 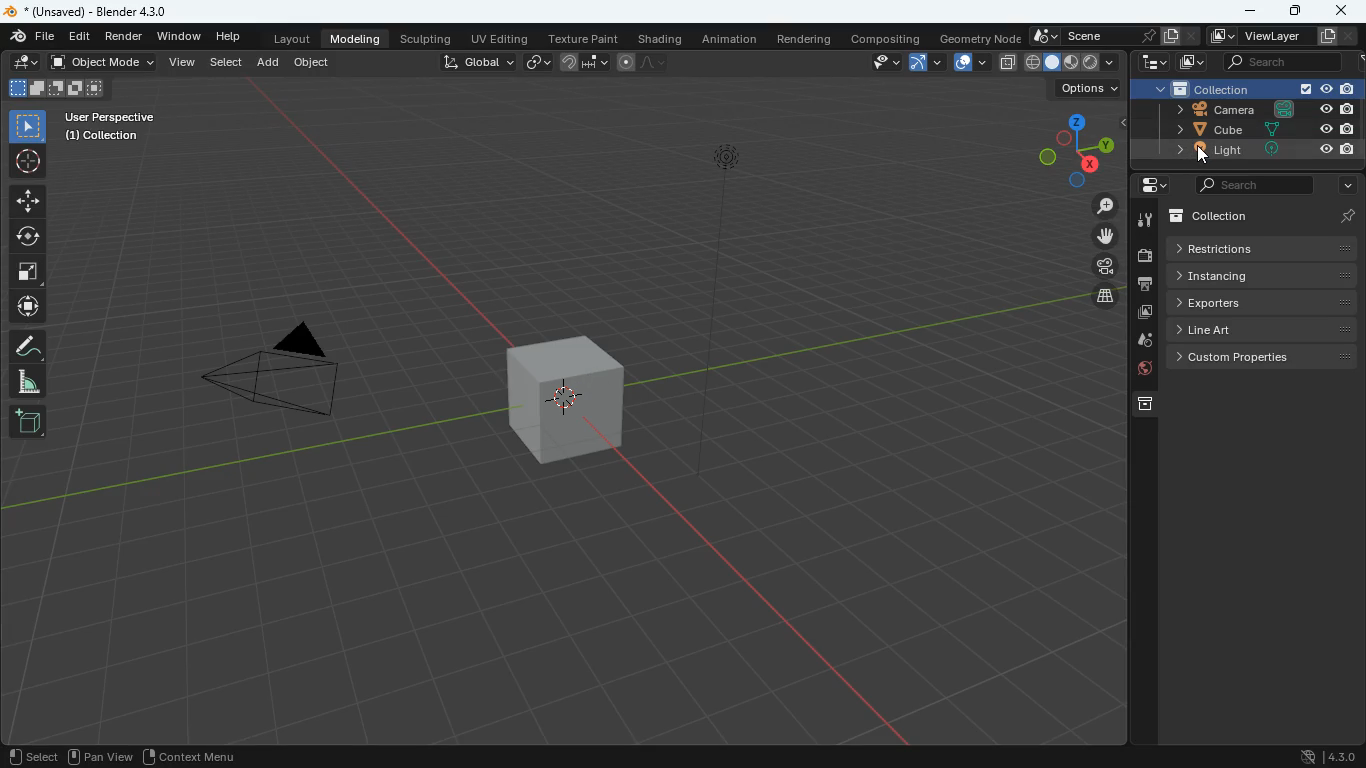 What do you see at coordinates (227, 35) in the screenshot?
I see `help` at bounding box center [227, 35].